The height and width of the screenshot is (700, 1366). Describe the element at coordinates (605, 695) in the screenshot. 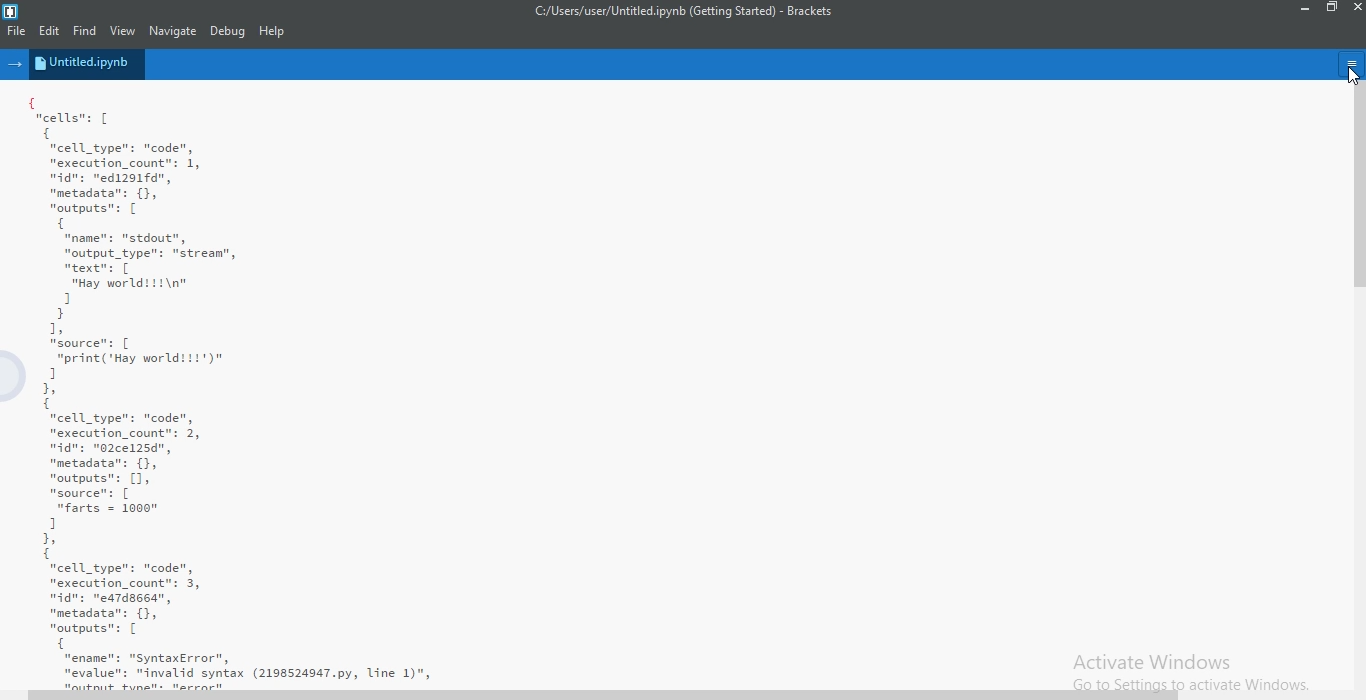

I see `scroll bar` at that location.